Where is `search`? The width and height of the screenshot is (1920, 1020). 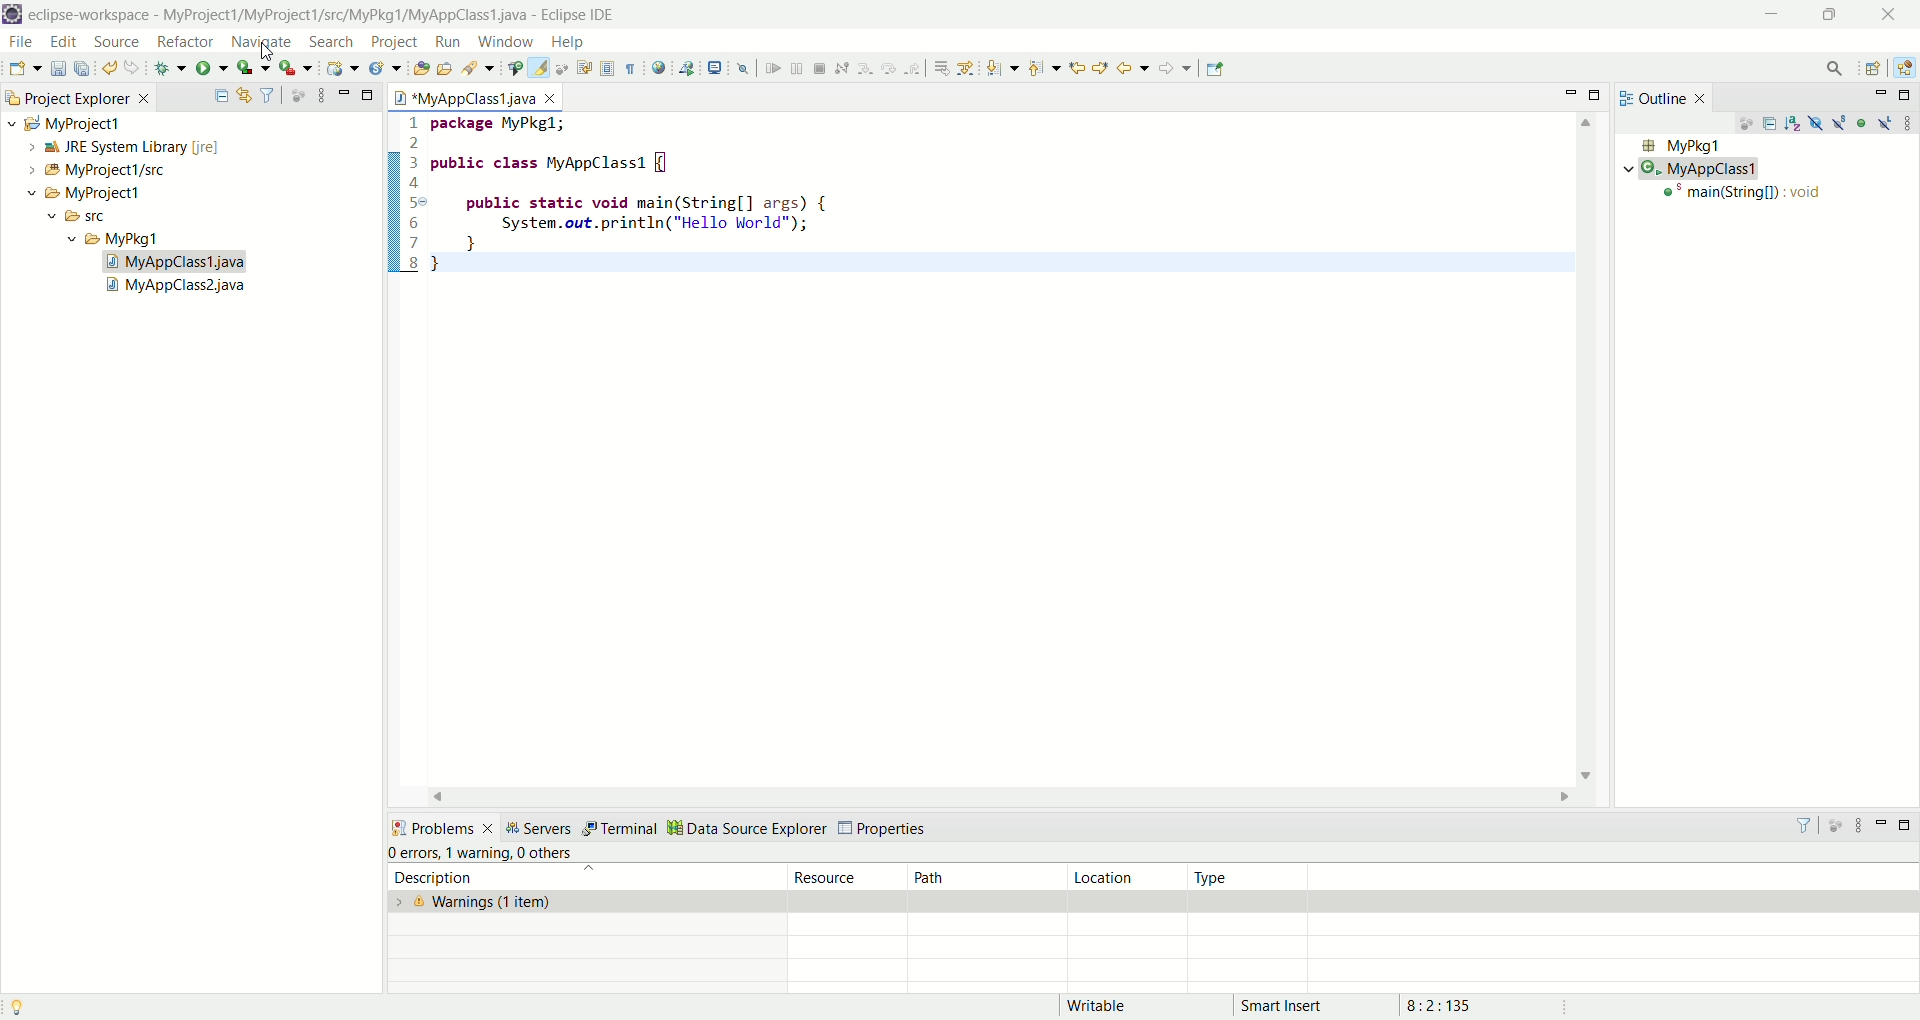 search is located at coordinates (1835, 70).